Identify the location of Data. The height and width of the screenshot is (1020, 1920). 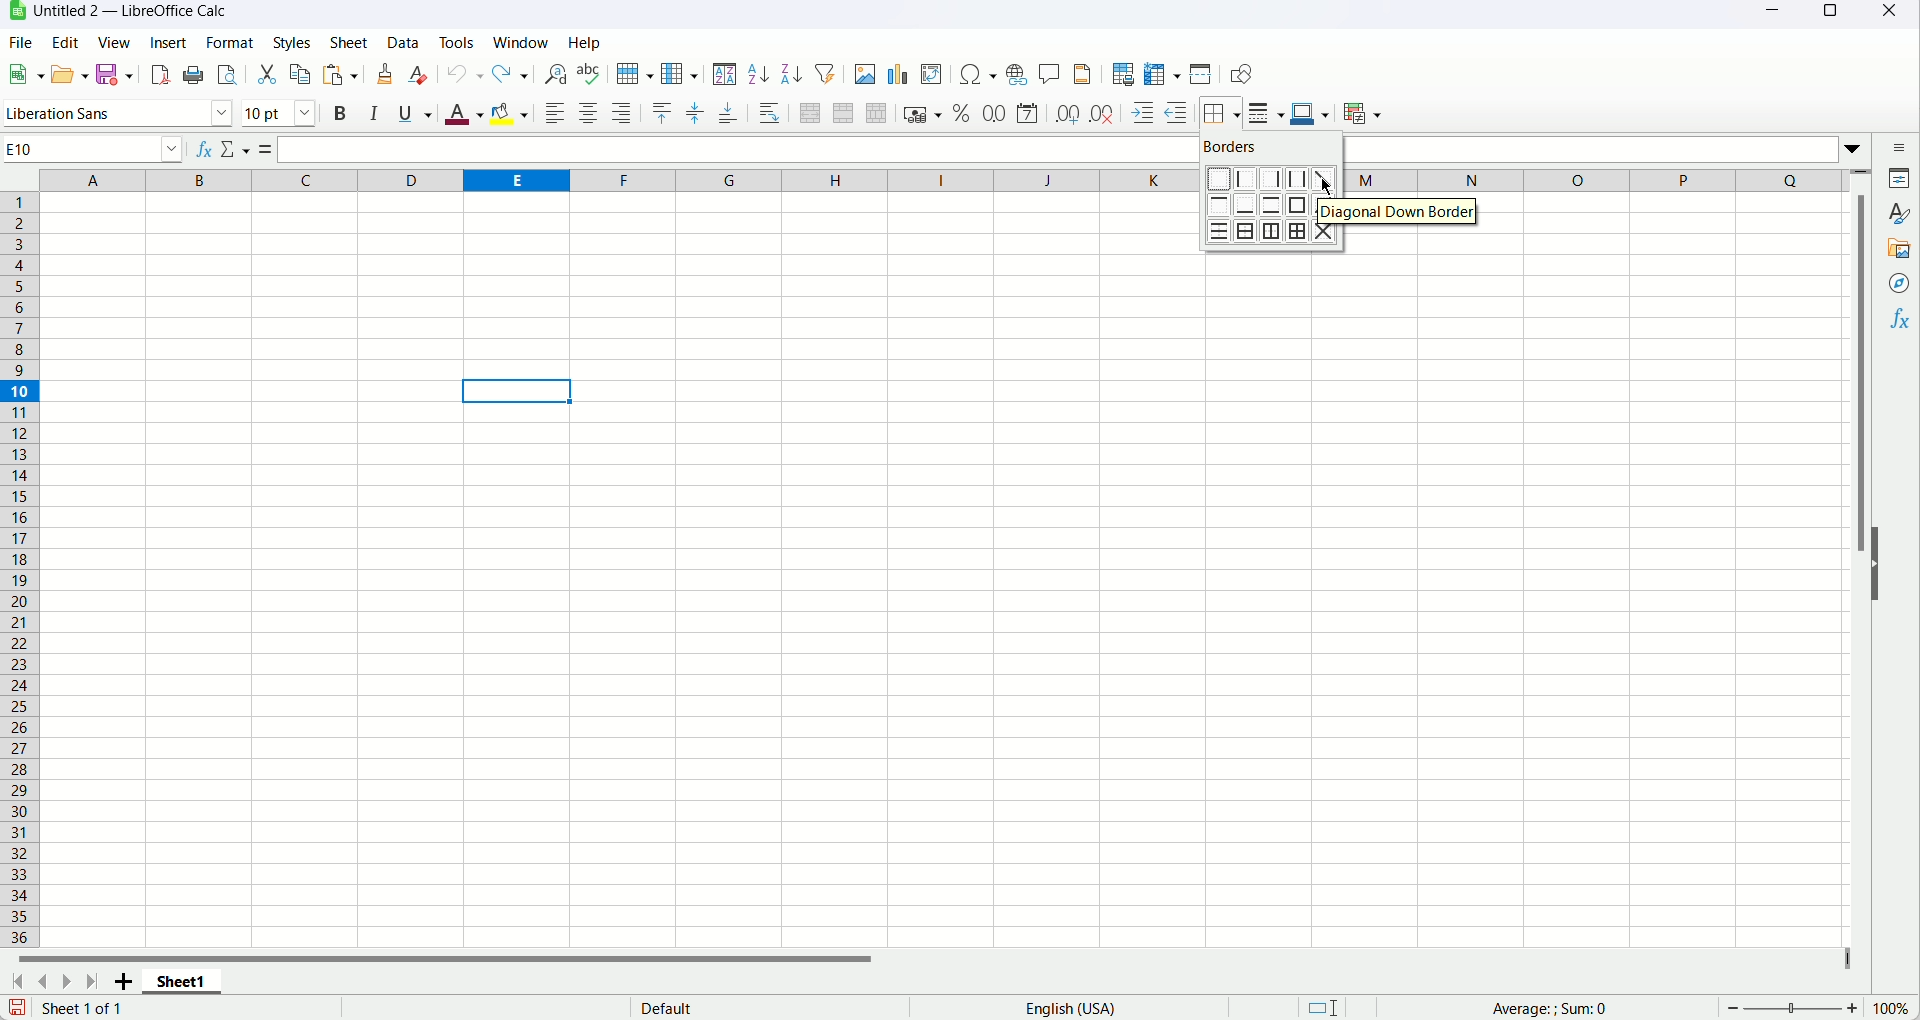
(401, 44).